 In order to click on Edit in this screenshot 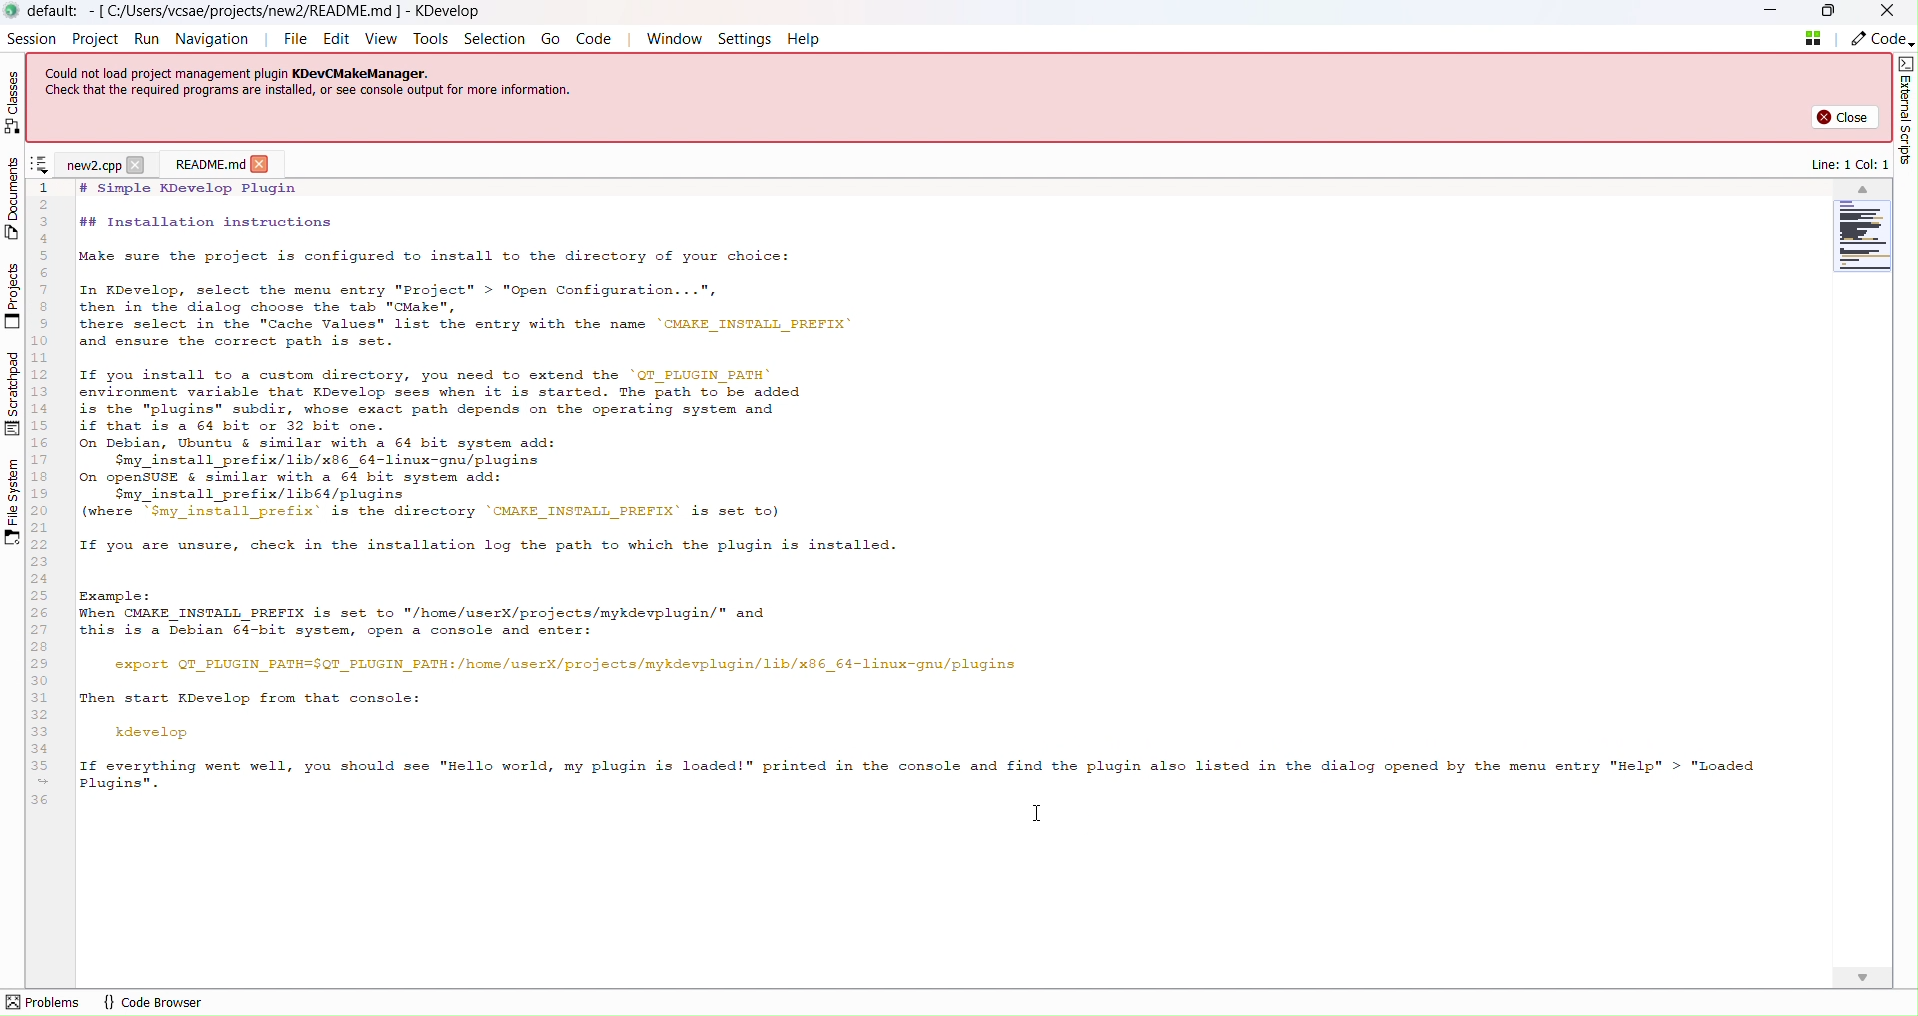, I will do `click(339, 40)`.